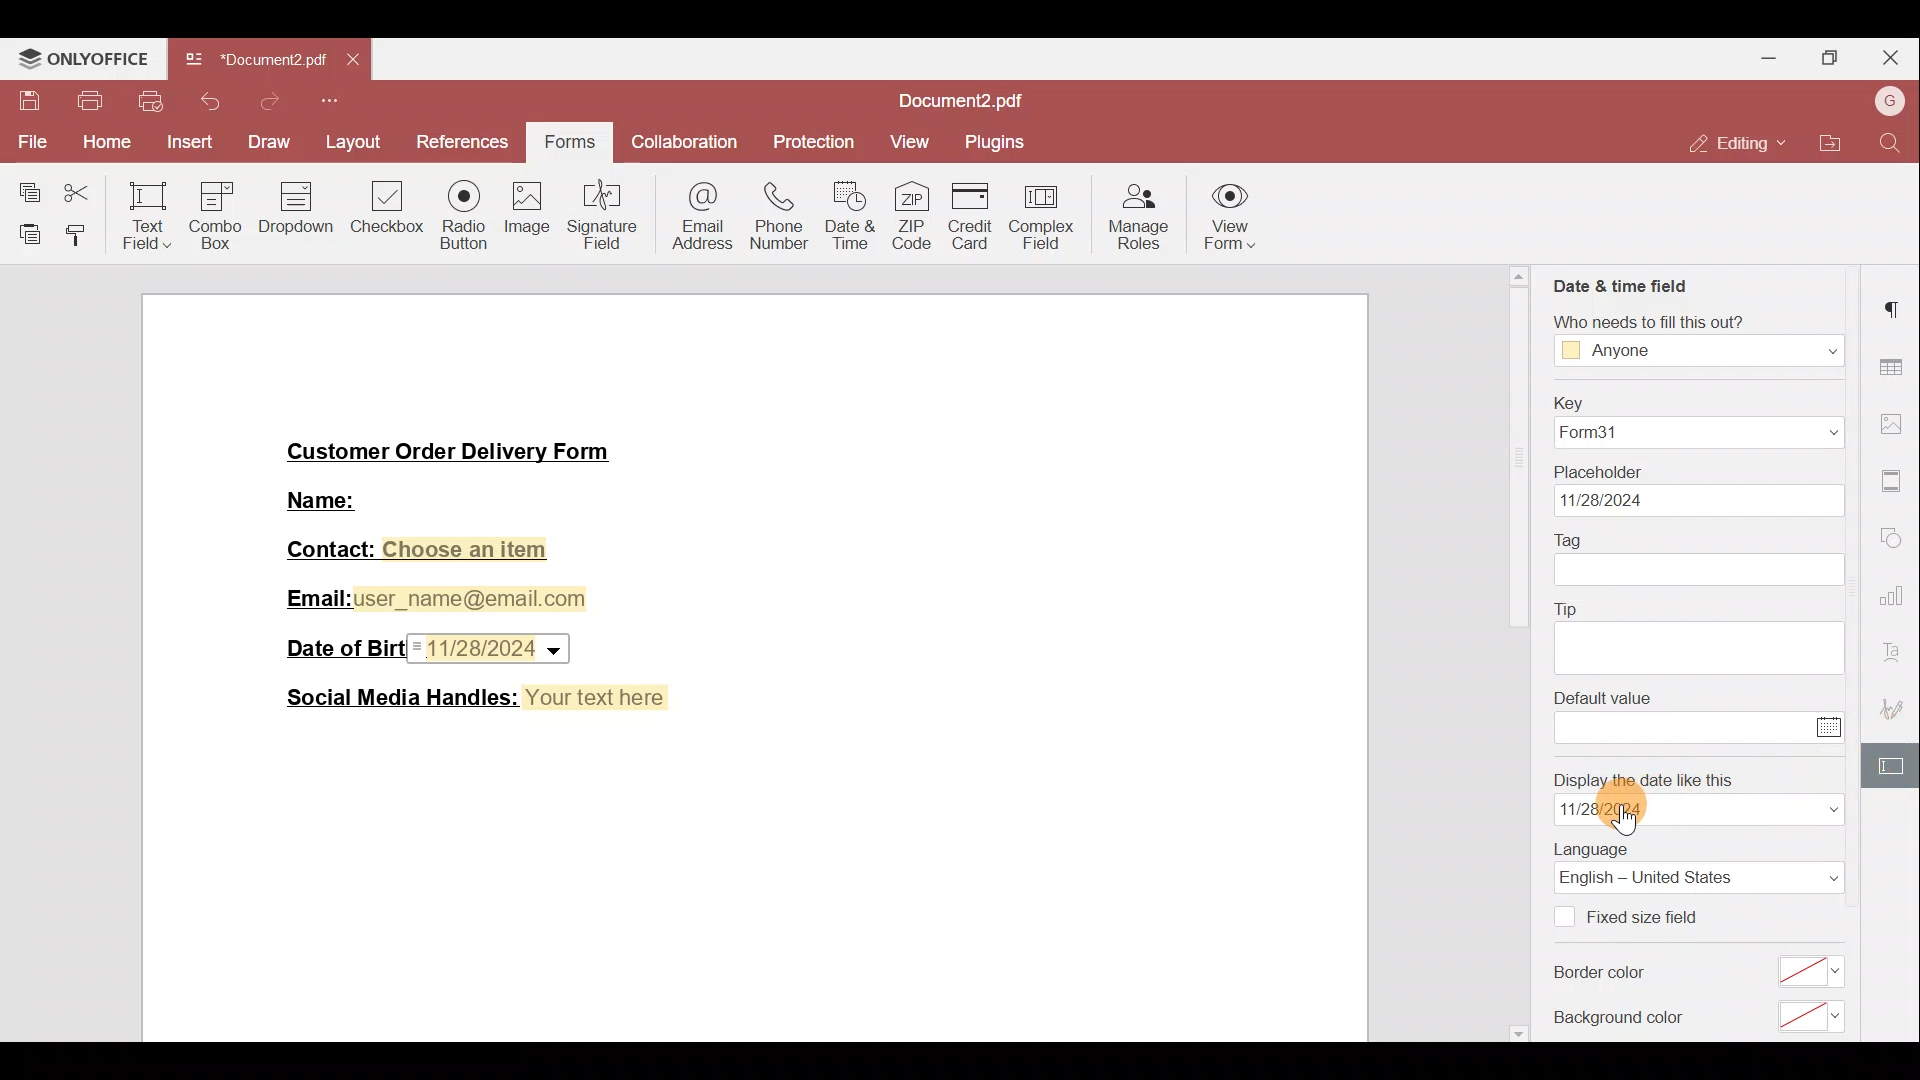  What do you see at coordinates (214, 212) in the screenshot?
I see `Combo box` at bounding box center [214, 212].